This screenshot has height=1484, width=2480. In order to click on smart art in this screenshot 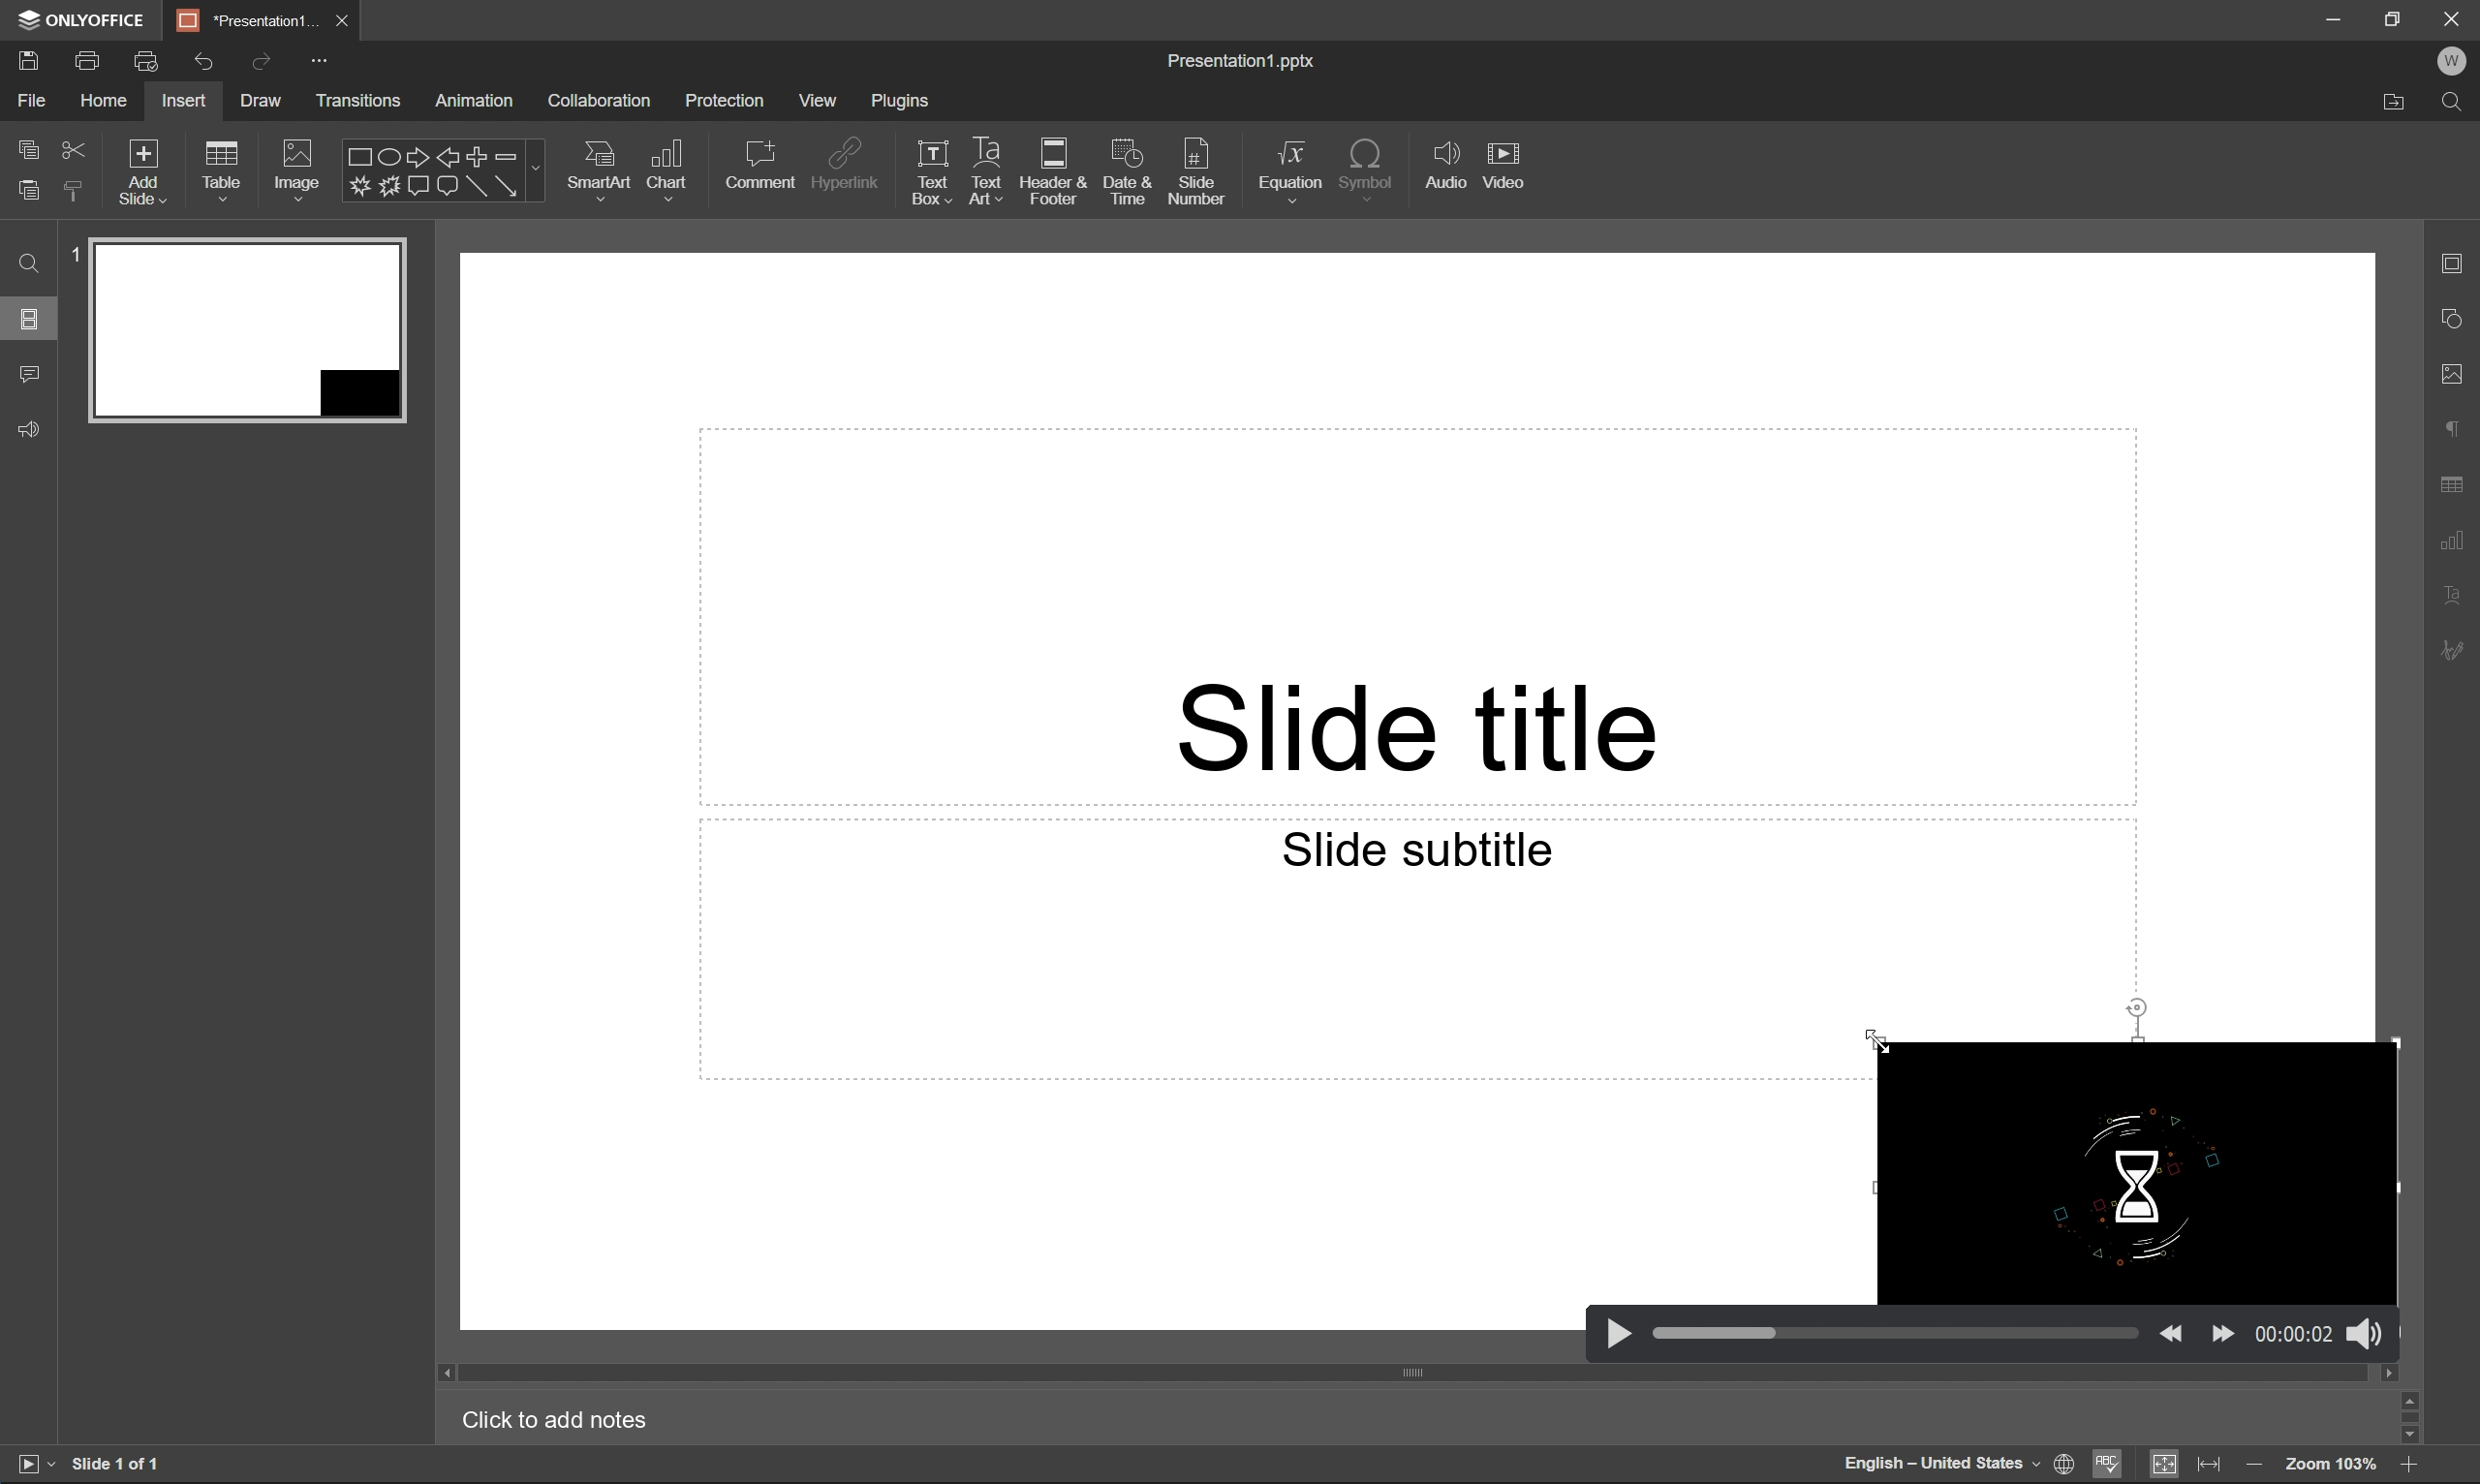, I will do `click(602, 173)`.